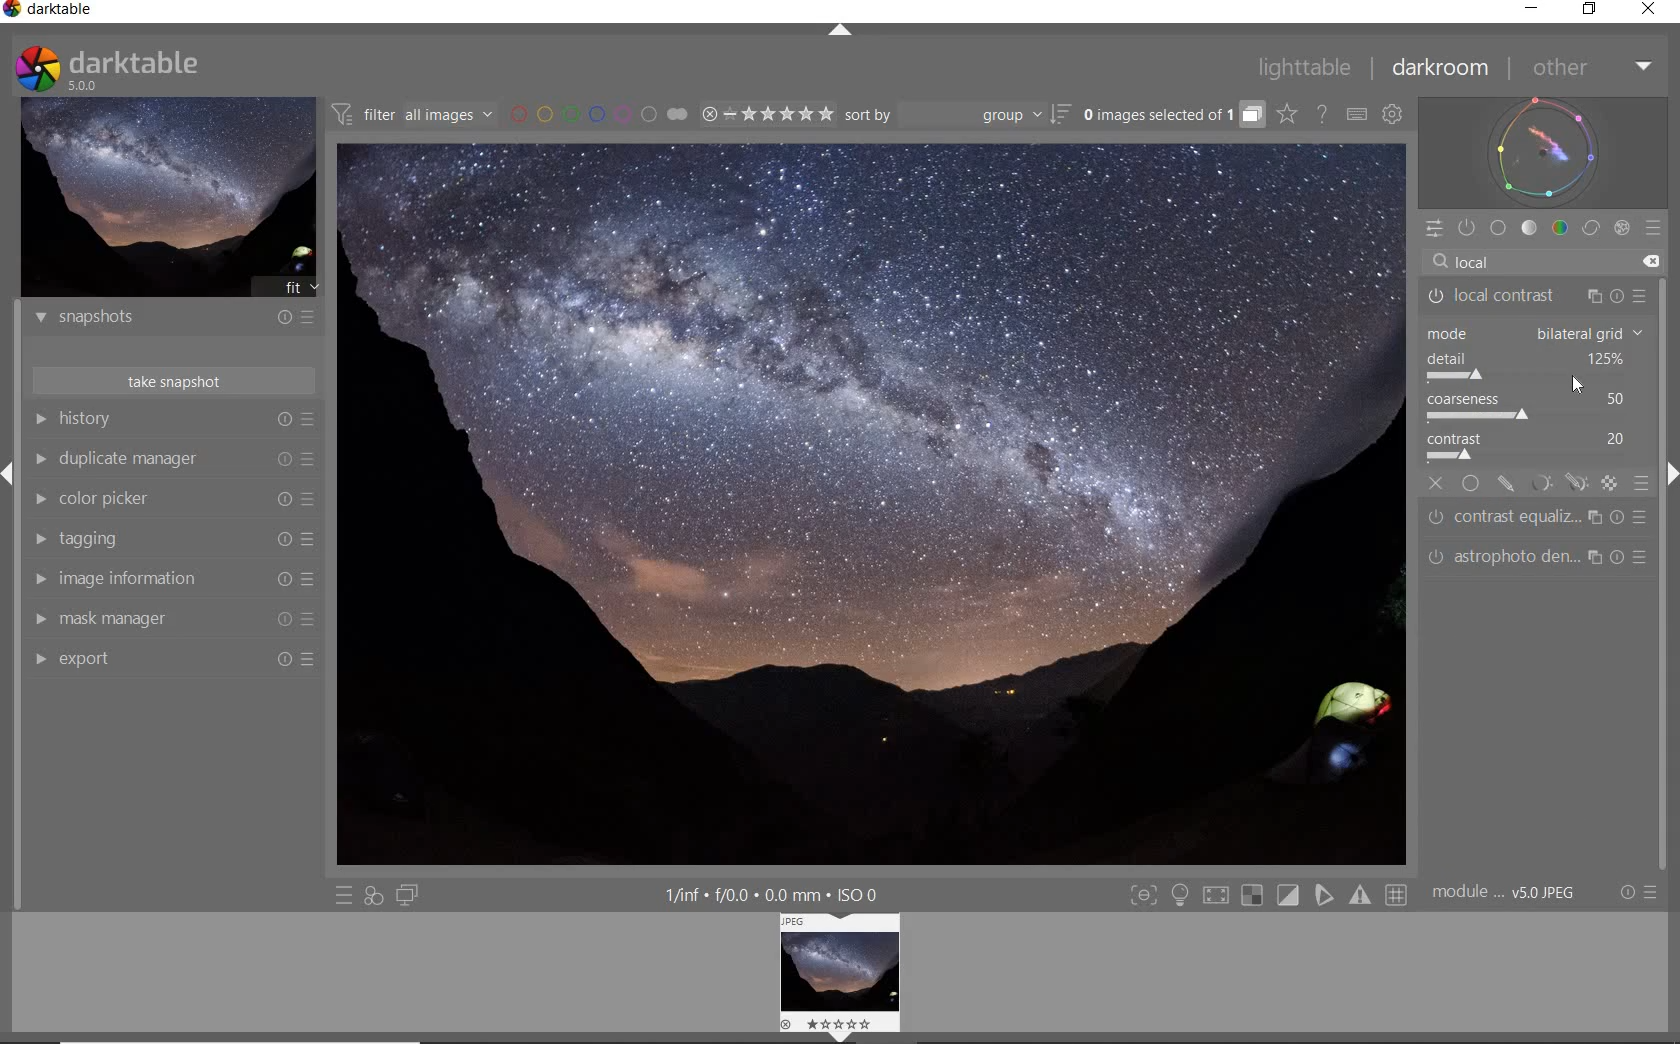 Image resolution: width=1680 pixels, height=1044 pixels. What do you see at coordinates (86, 659) in the screenshot?
I see `Export` at bounding box center [86, 659].